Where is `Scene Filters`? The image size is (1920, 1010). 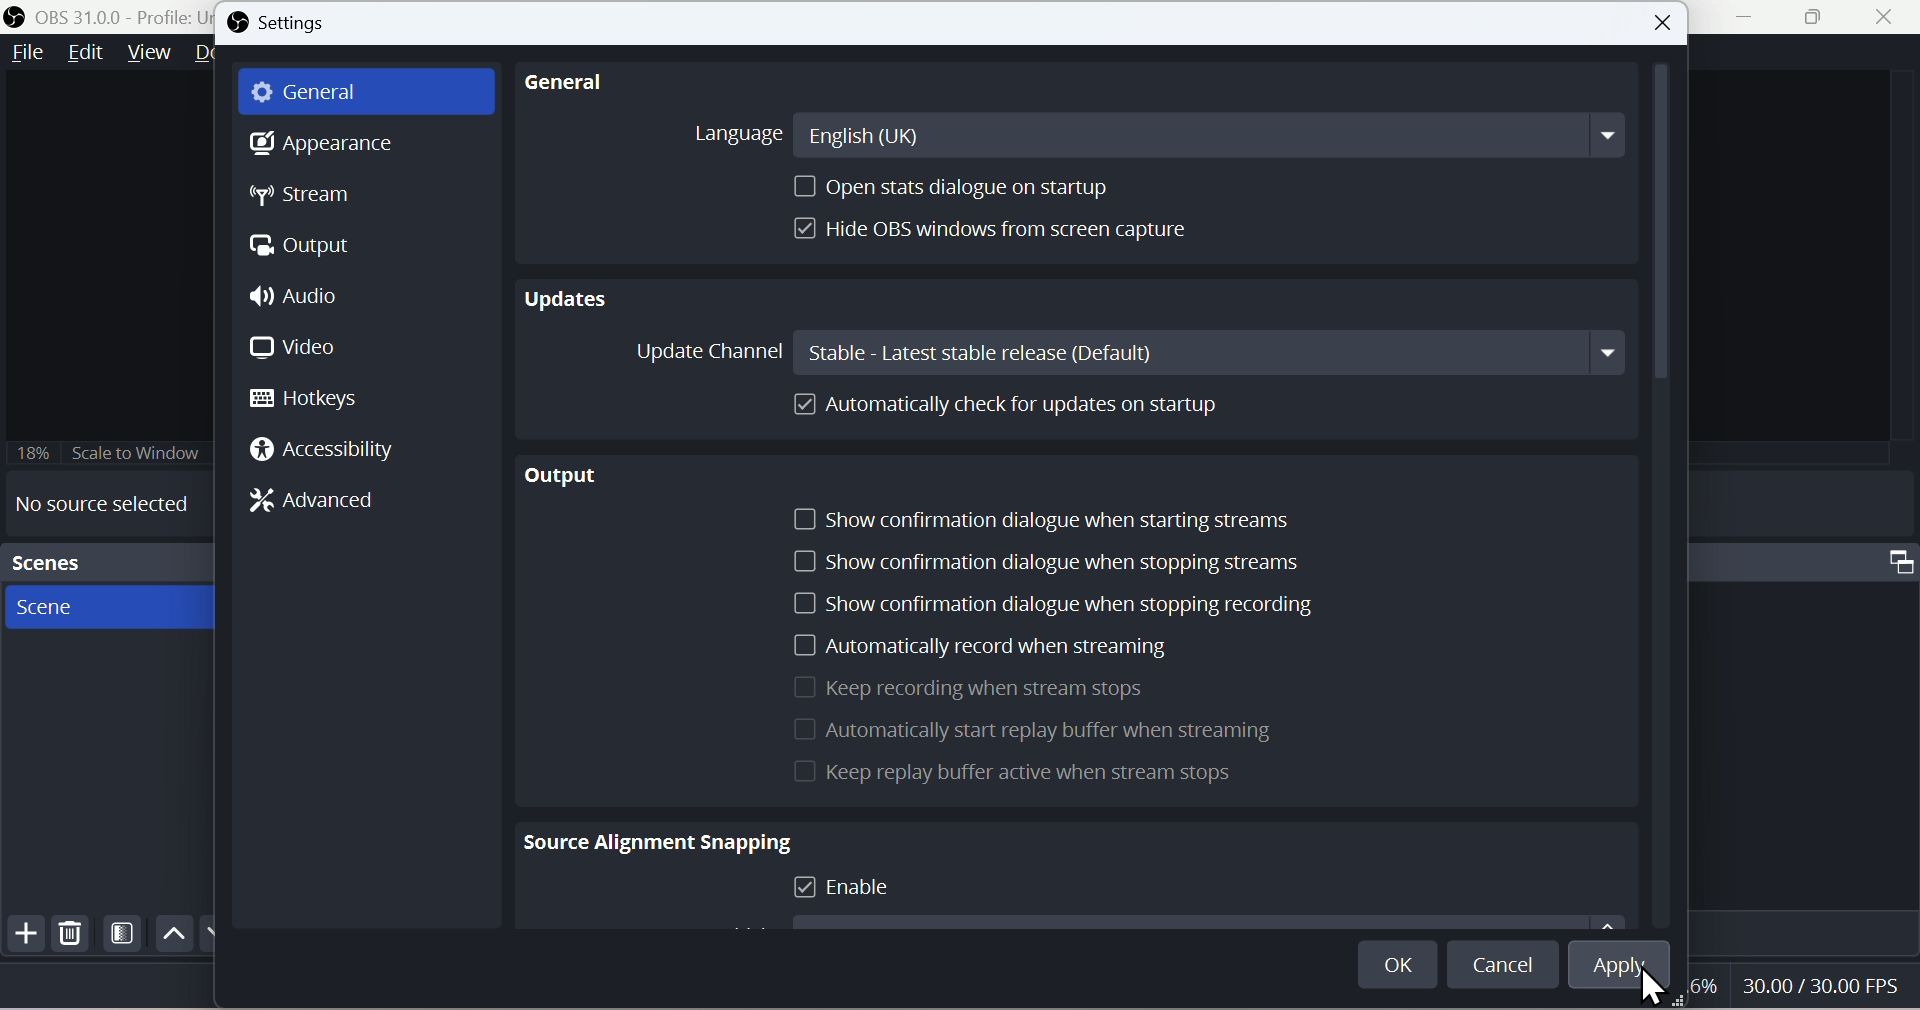
Scene Filters is located at coordinates (124, 931).